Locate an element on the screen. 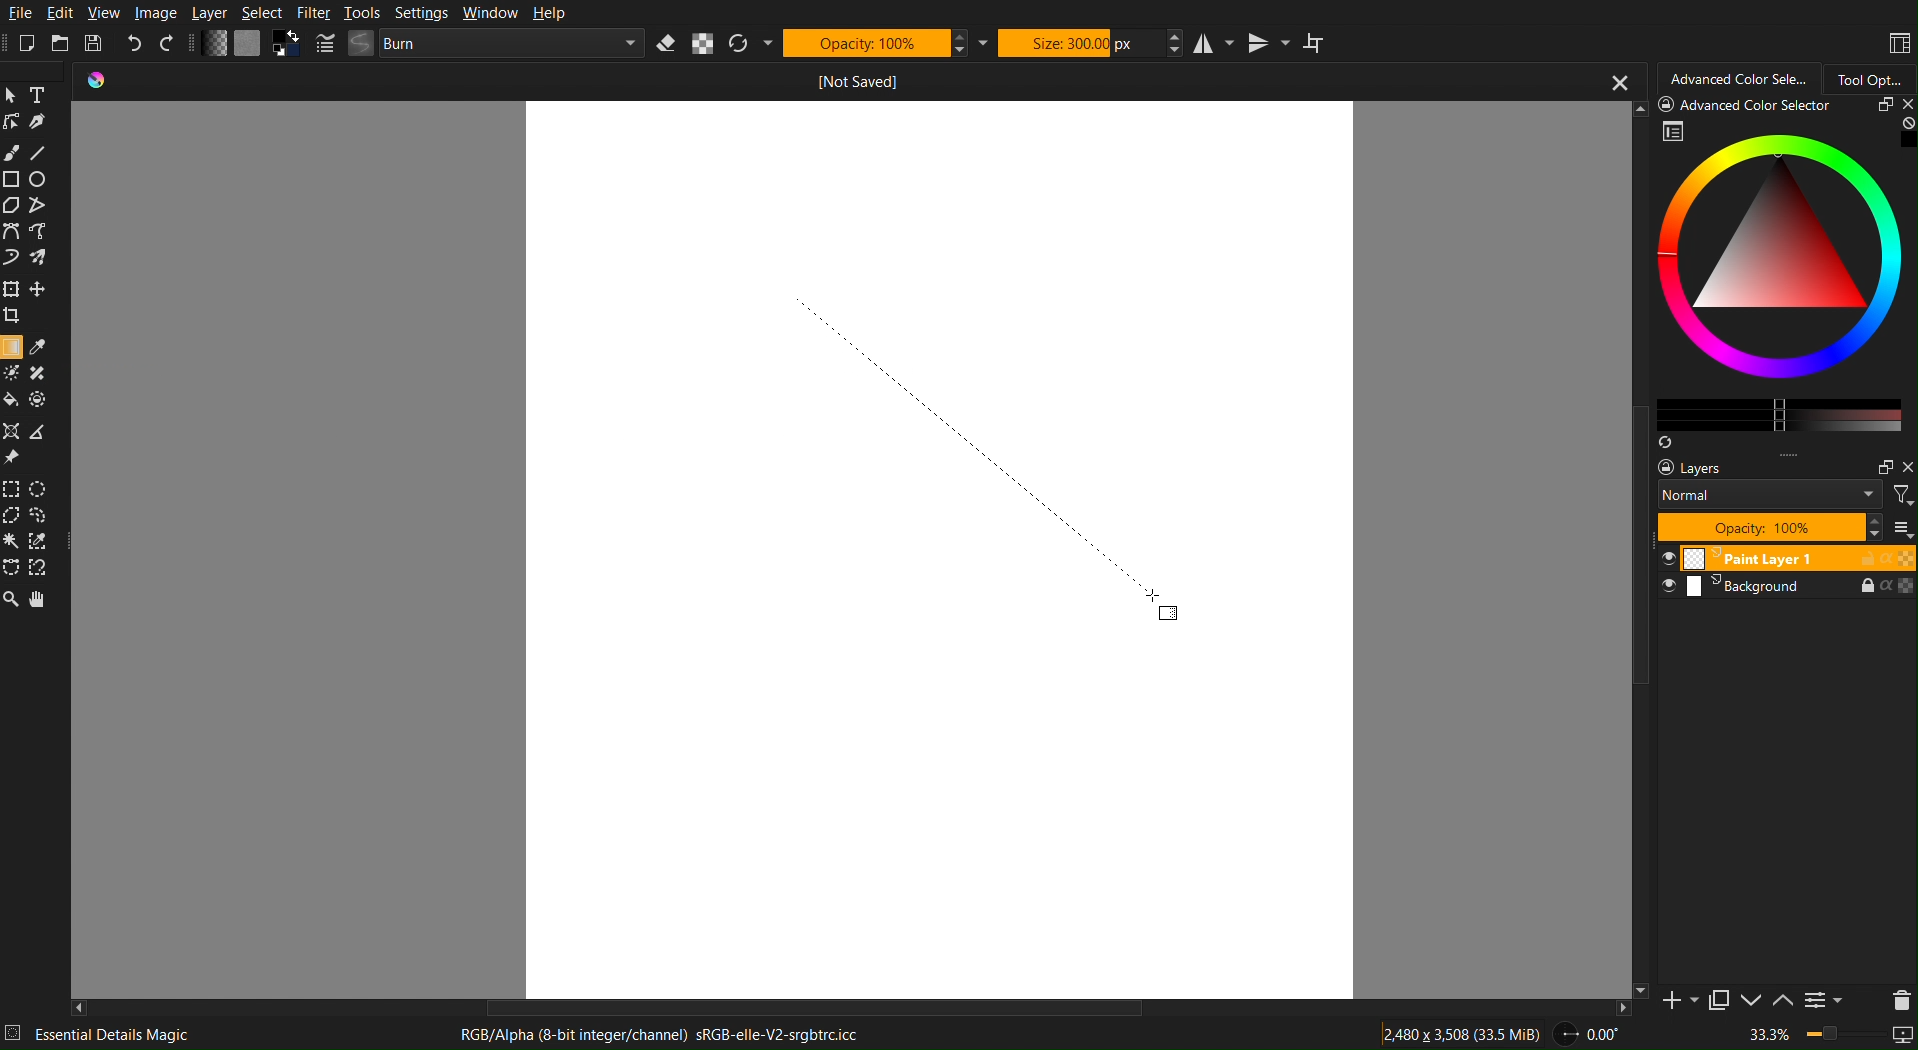 The image size is (1918, 1050). Size is located at coordinates (1078, 41).